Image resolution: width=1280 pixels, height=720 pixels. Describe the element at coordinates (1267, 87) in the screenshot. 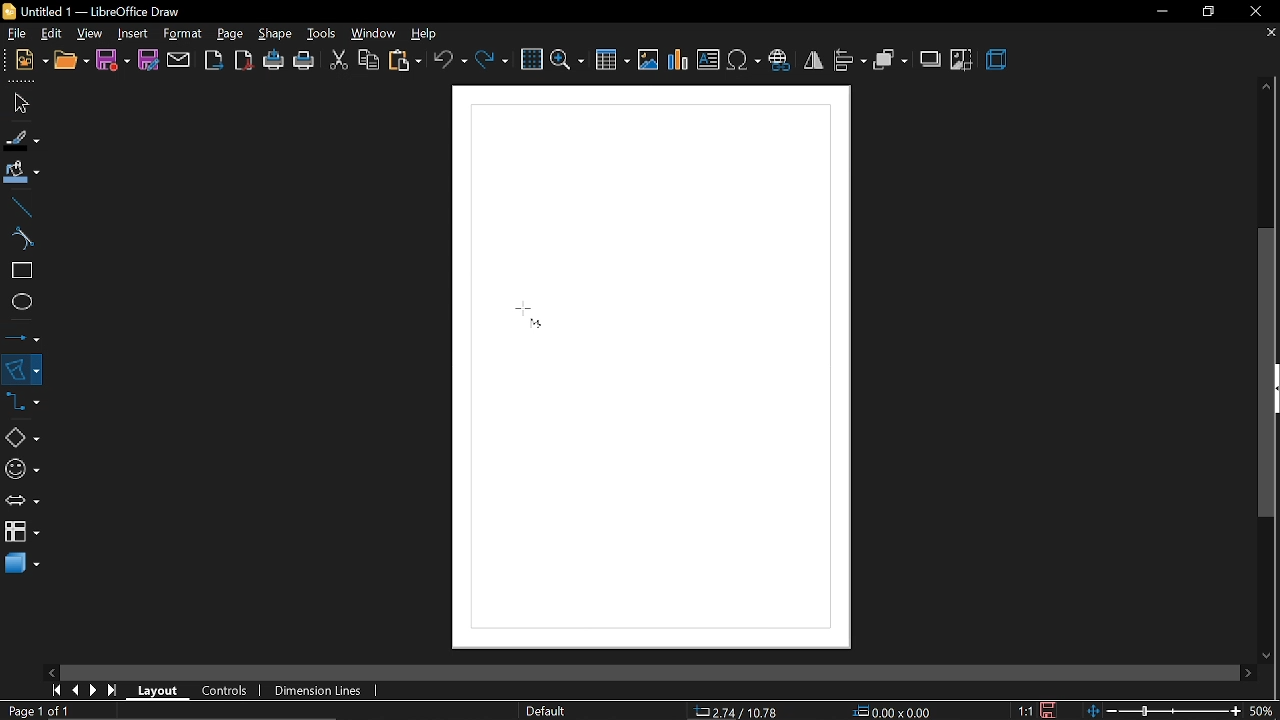

I see `move up` at that location.